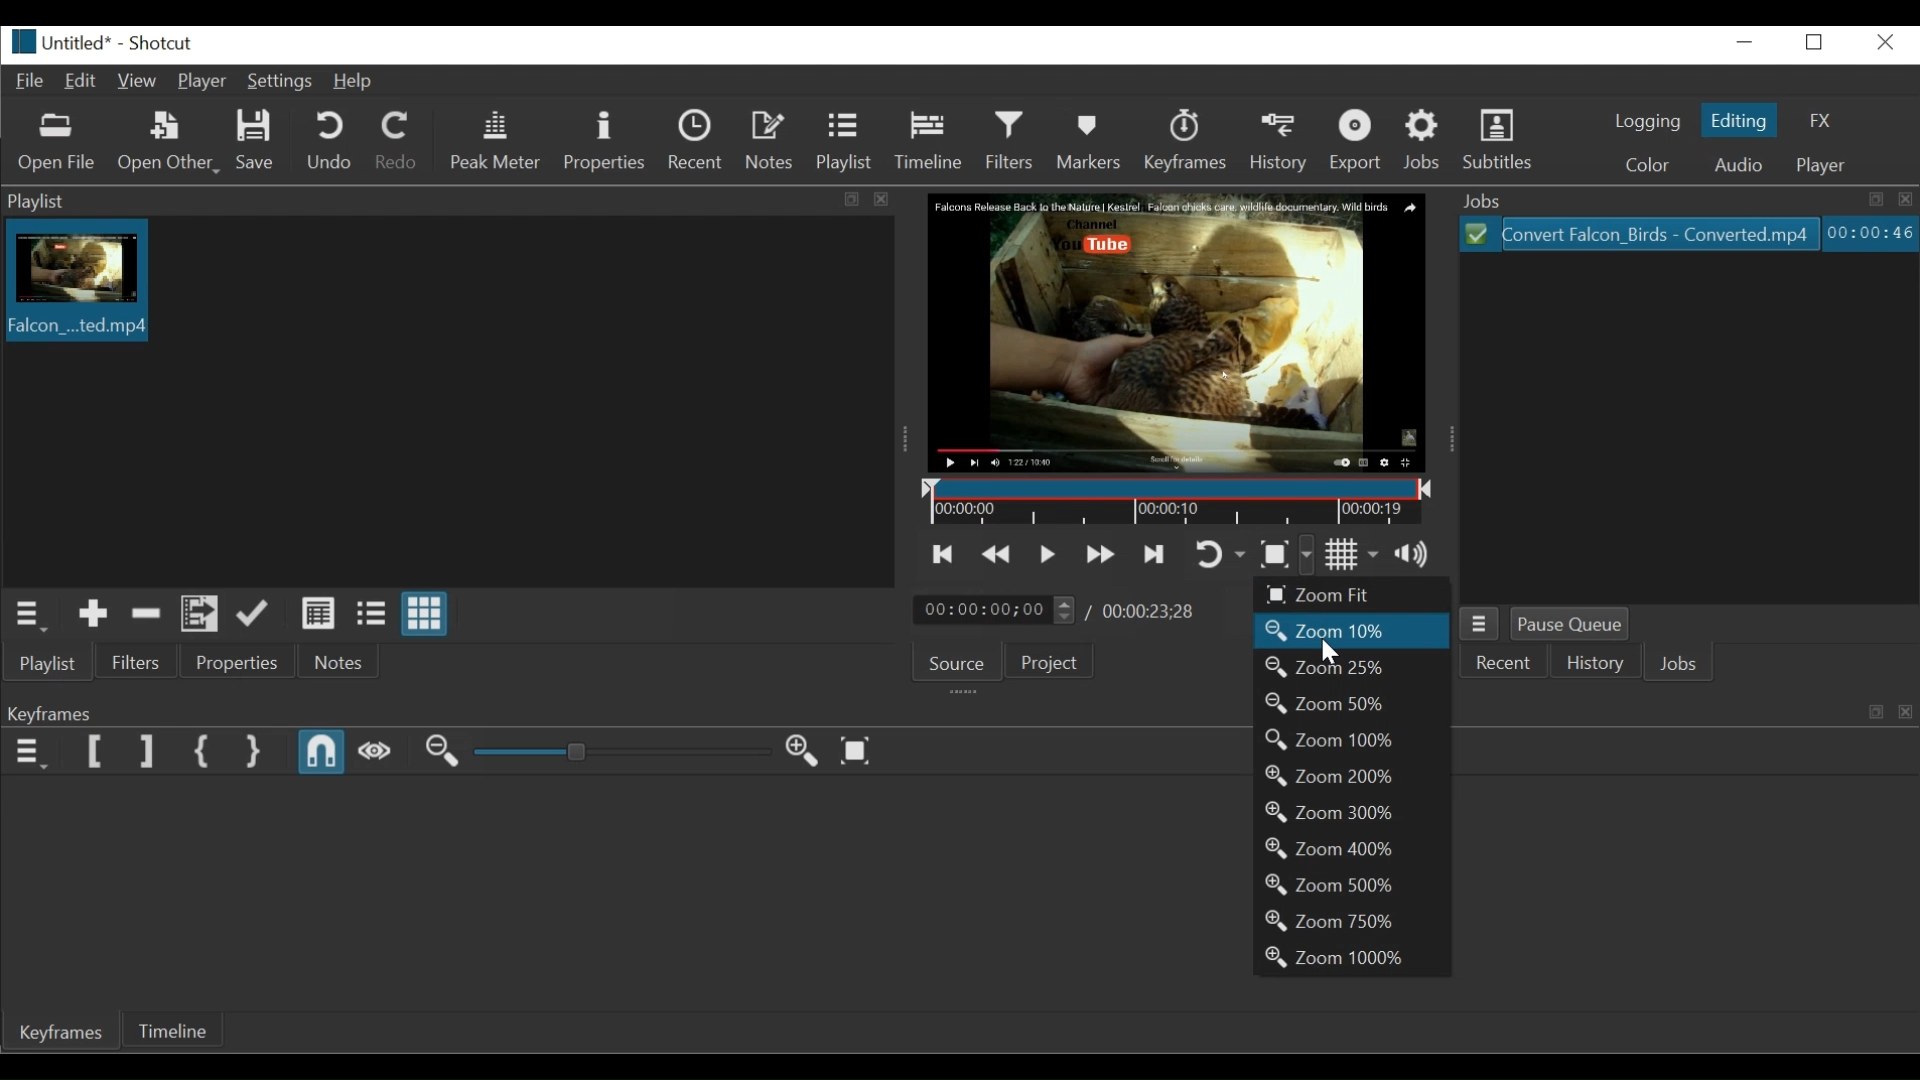 This screenshot has height=1080, width=1920. What do you see at coordinates (425, 614) in the screenshot?
I see `View as icons` at bounding box center [425, 614].